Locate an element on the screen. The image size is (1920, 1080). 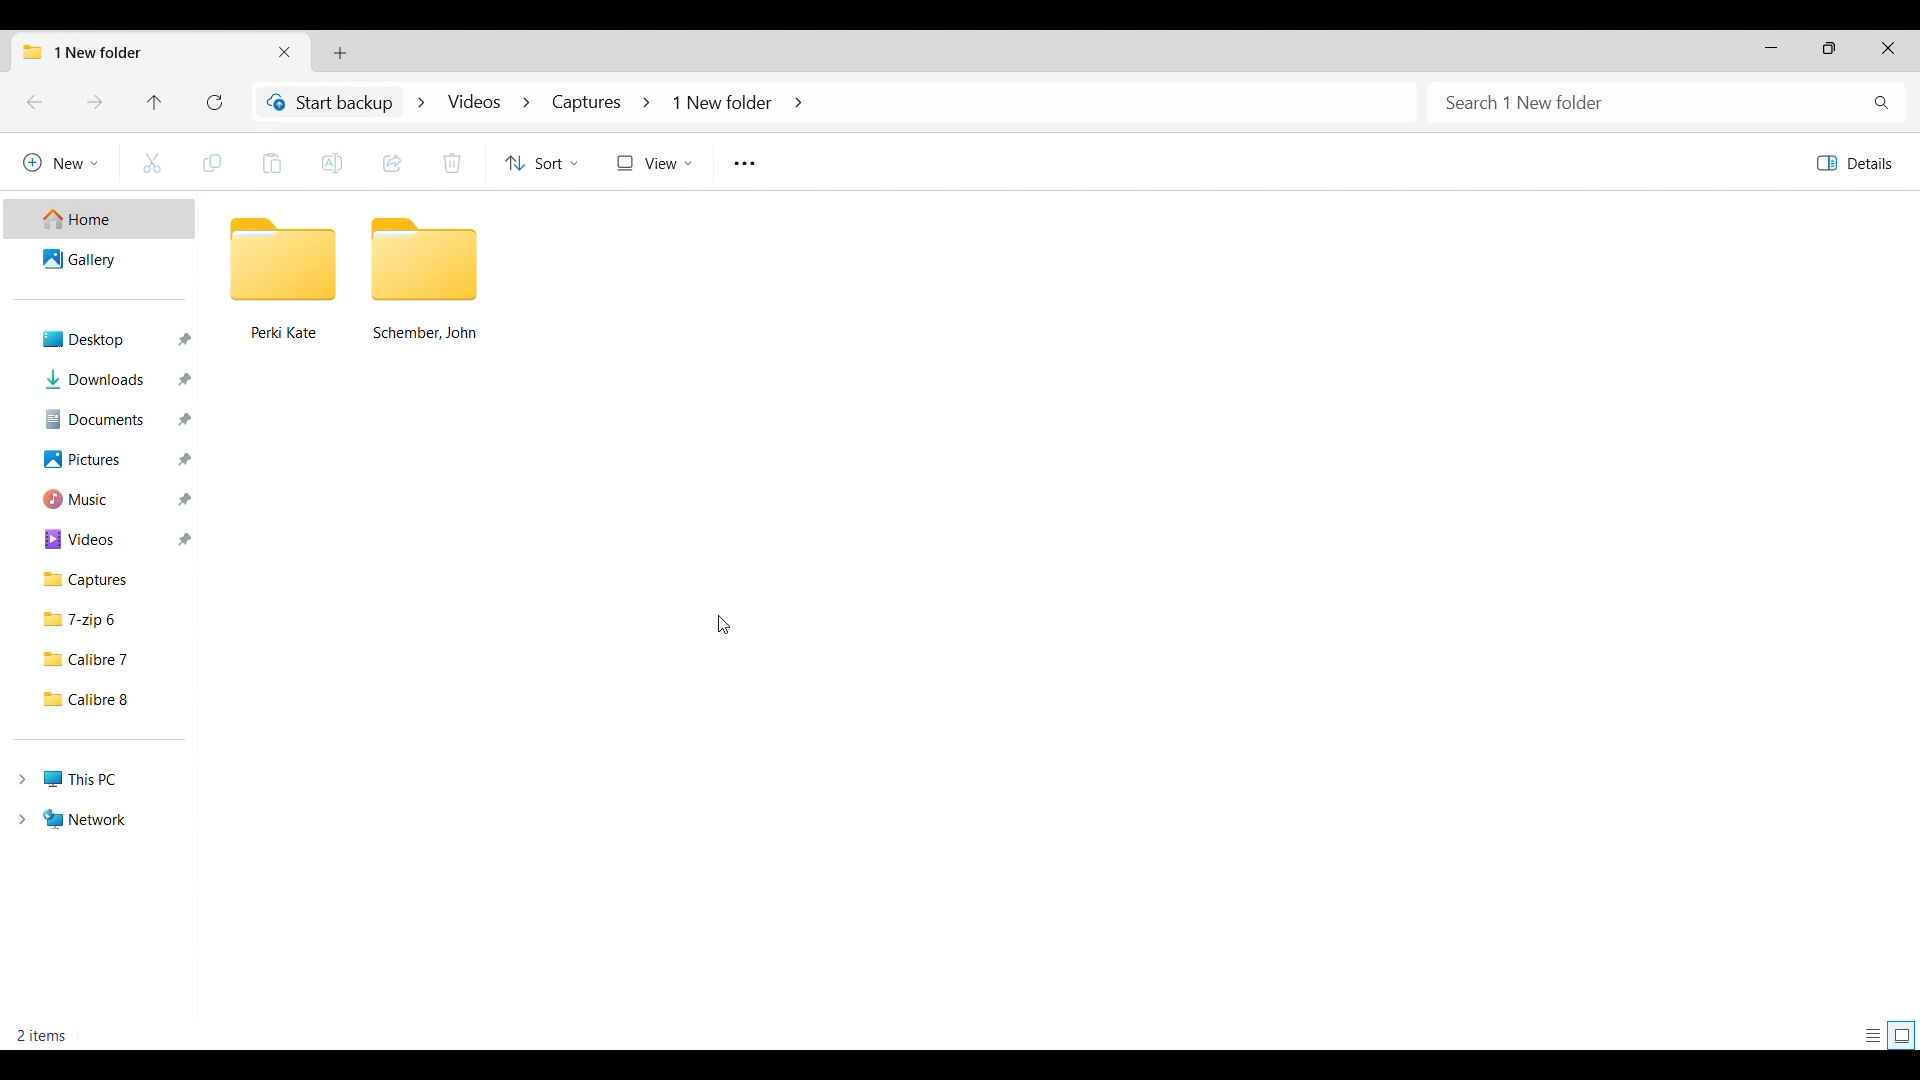
Show new window in a smaller tab is located at coordinates (1829, 49).